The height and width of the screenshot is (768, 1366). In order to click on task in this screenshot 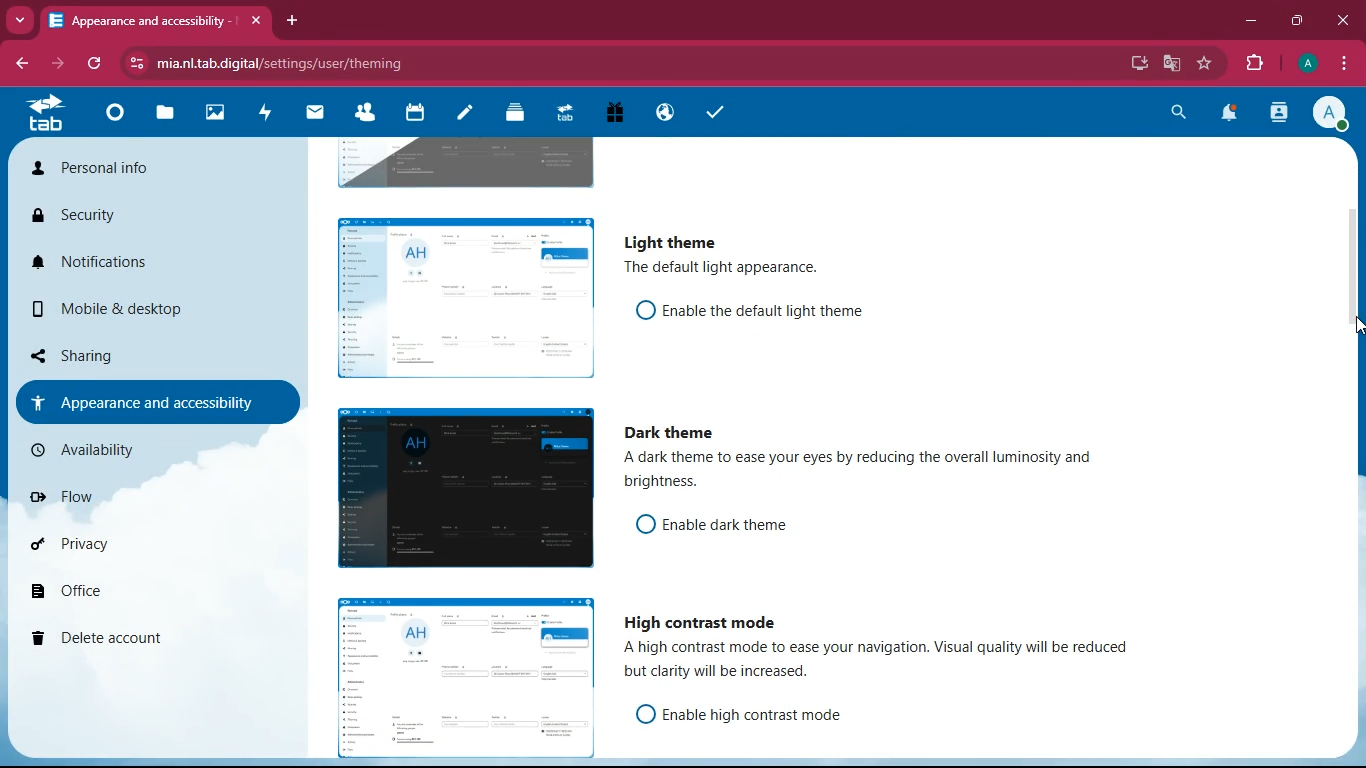, I will do `click(711, 112)`.